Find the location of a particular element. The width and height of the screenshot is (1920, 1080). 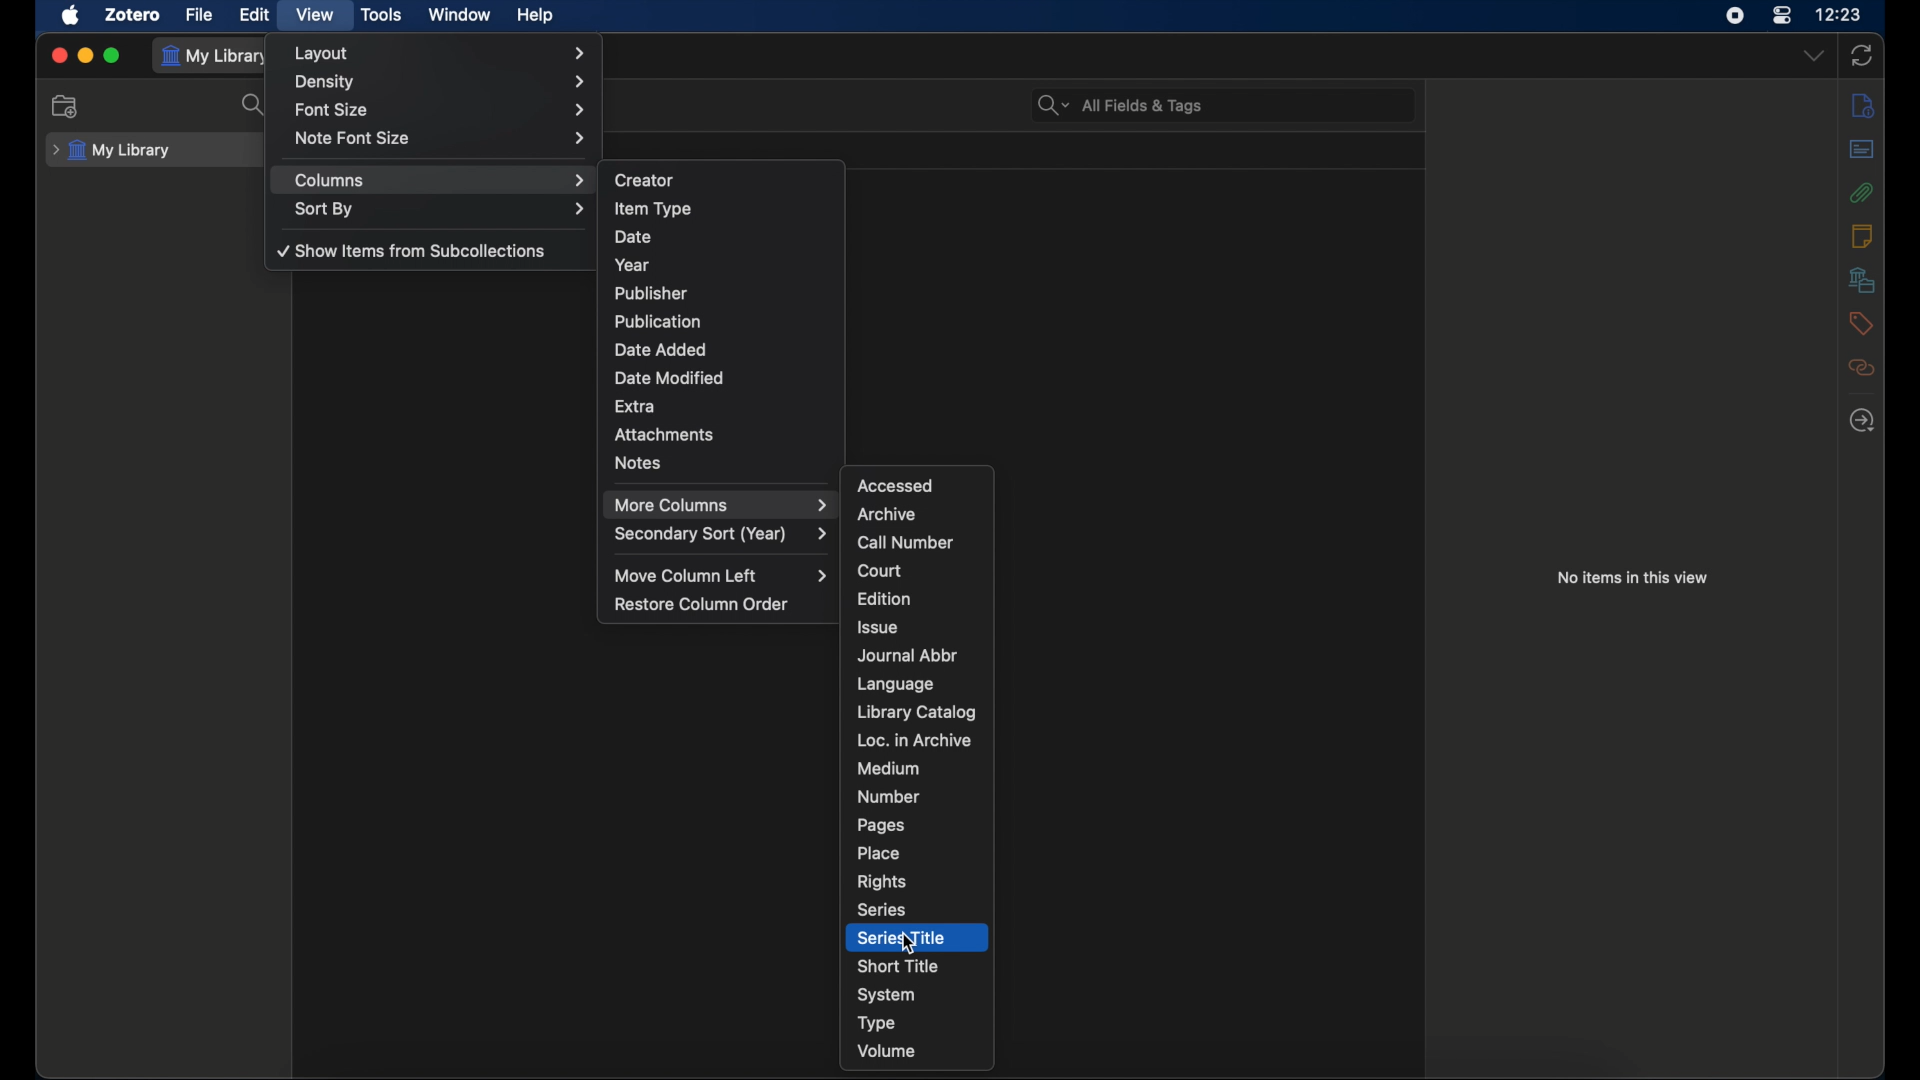

extra is located at coordinates (636, 408).